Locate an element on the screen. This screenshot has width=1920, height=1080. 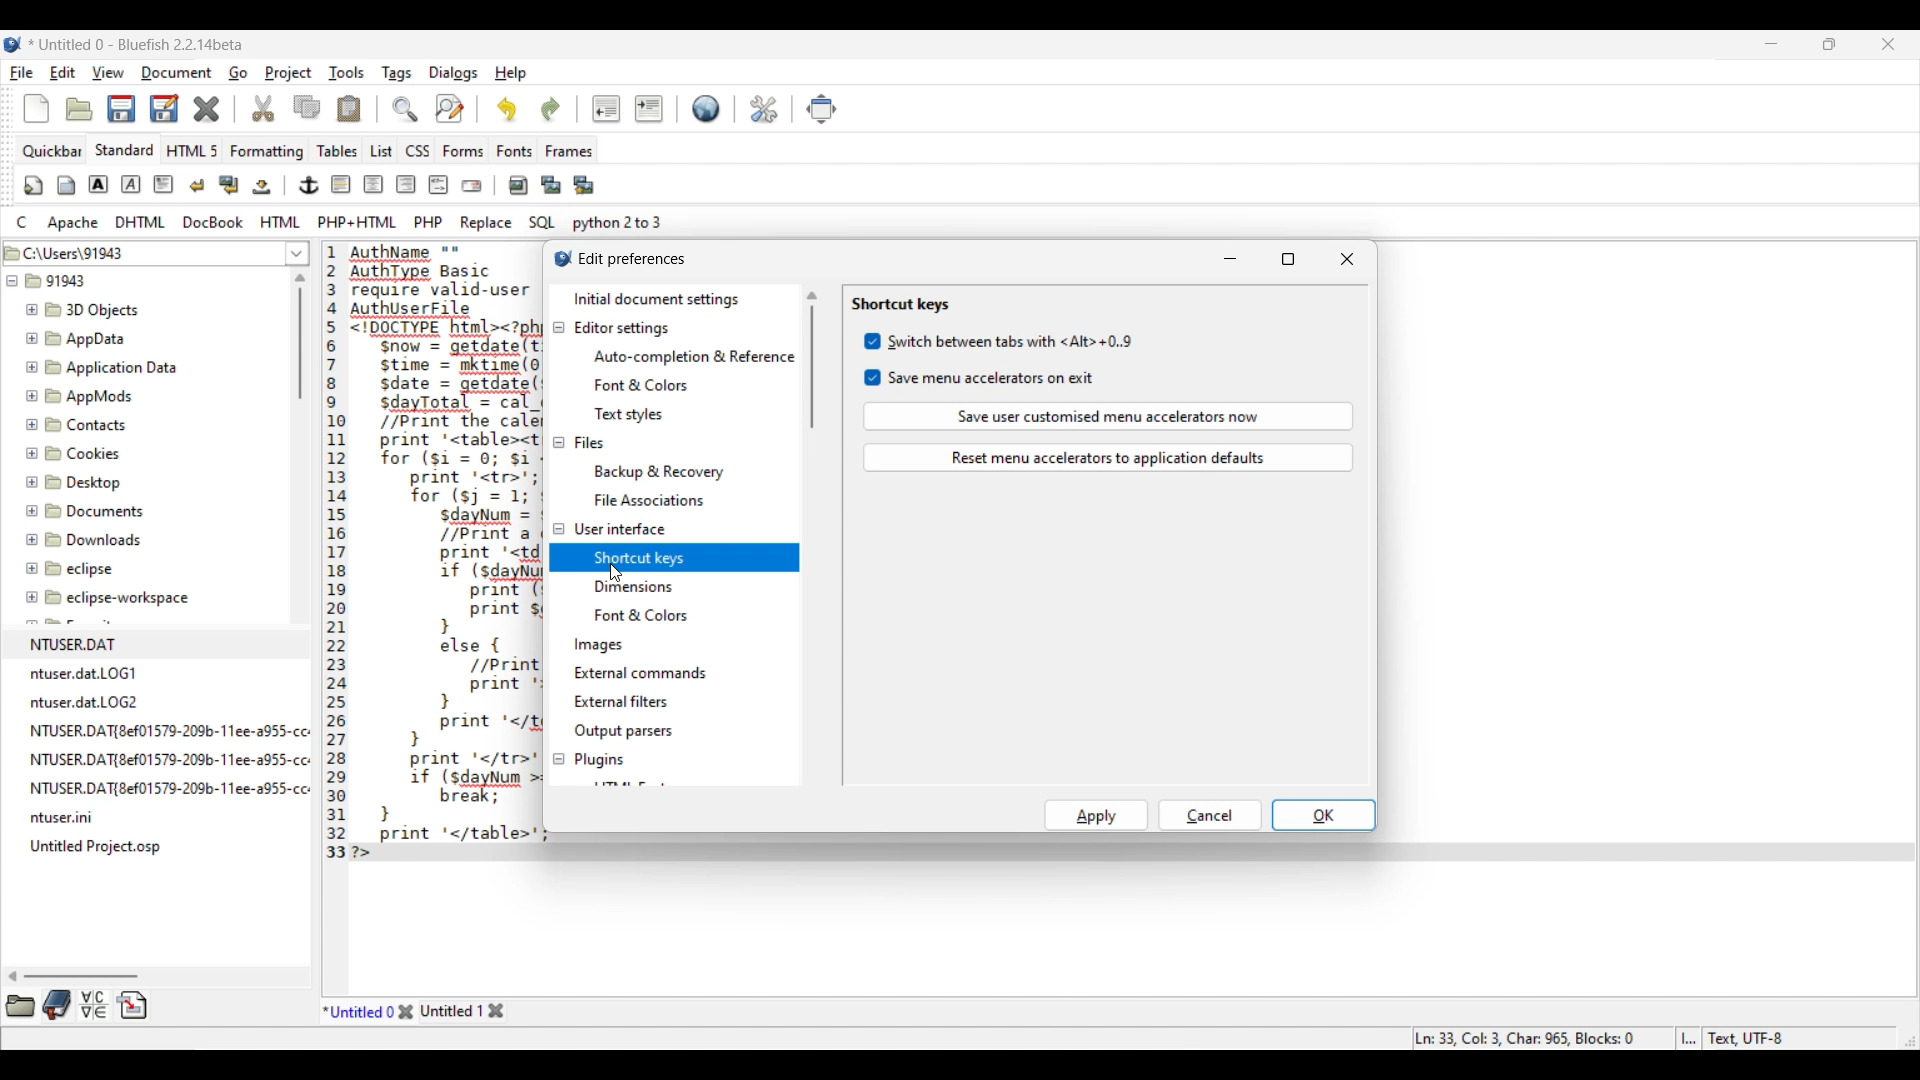
Window title is located at coordinates (632, 260).